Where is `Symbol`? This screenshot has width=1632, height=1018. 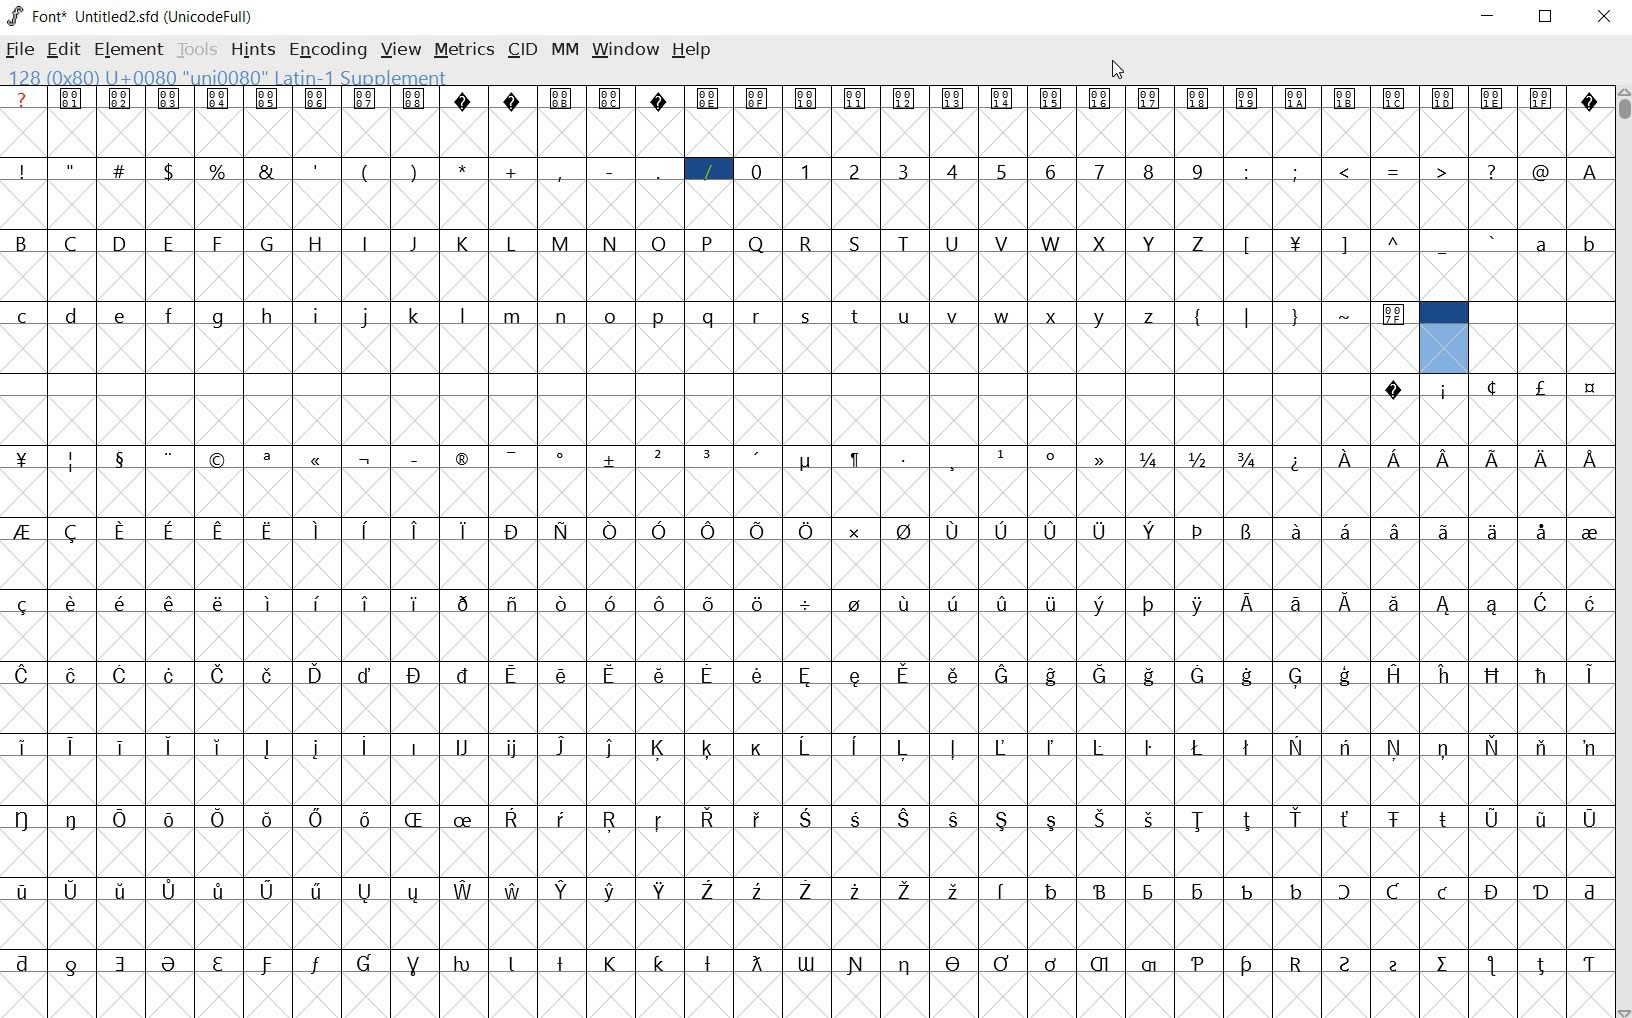 Symbol is located at coordinates (1443, 602).